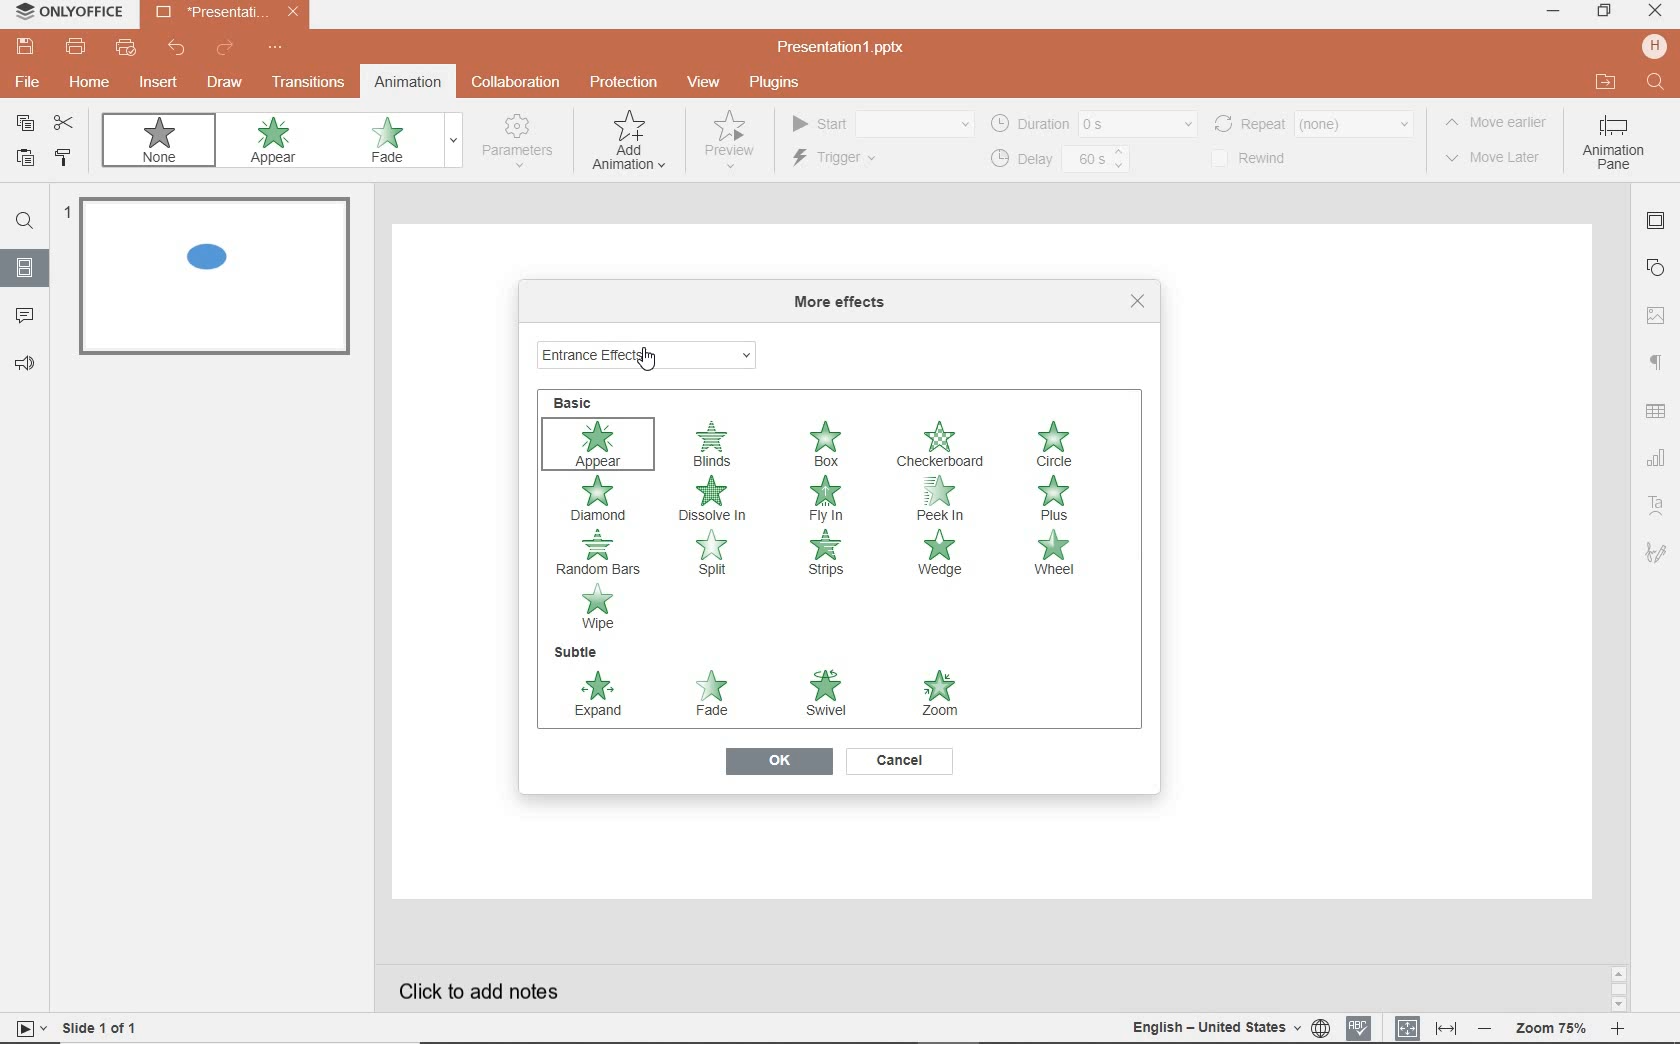  Describe the element at coordinates (1501, 125) in the screenshot. I see `move earlier` at that location.